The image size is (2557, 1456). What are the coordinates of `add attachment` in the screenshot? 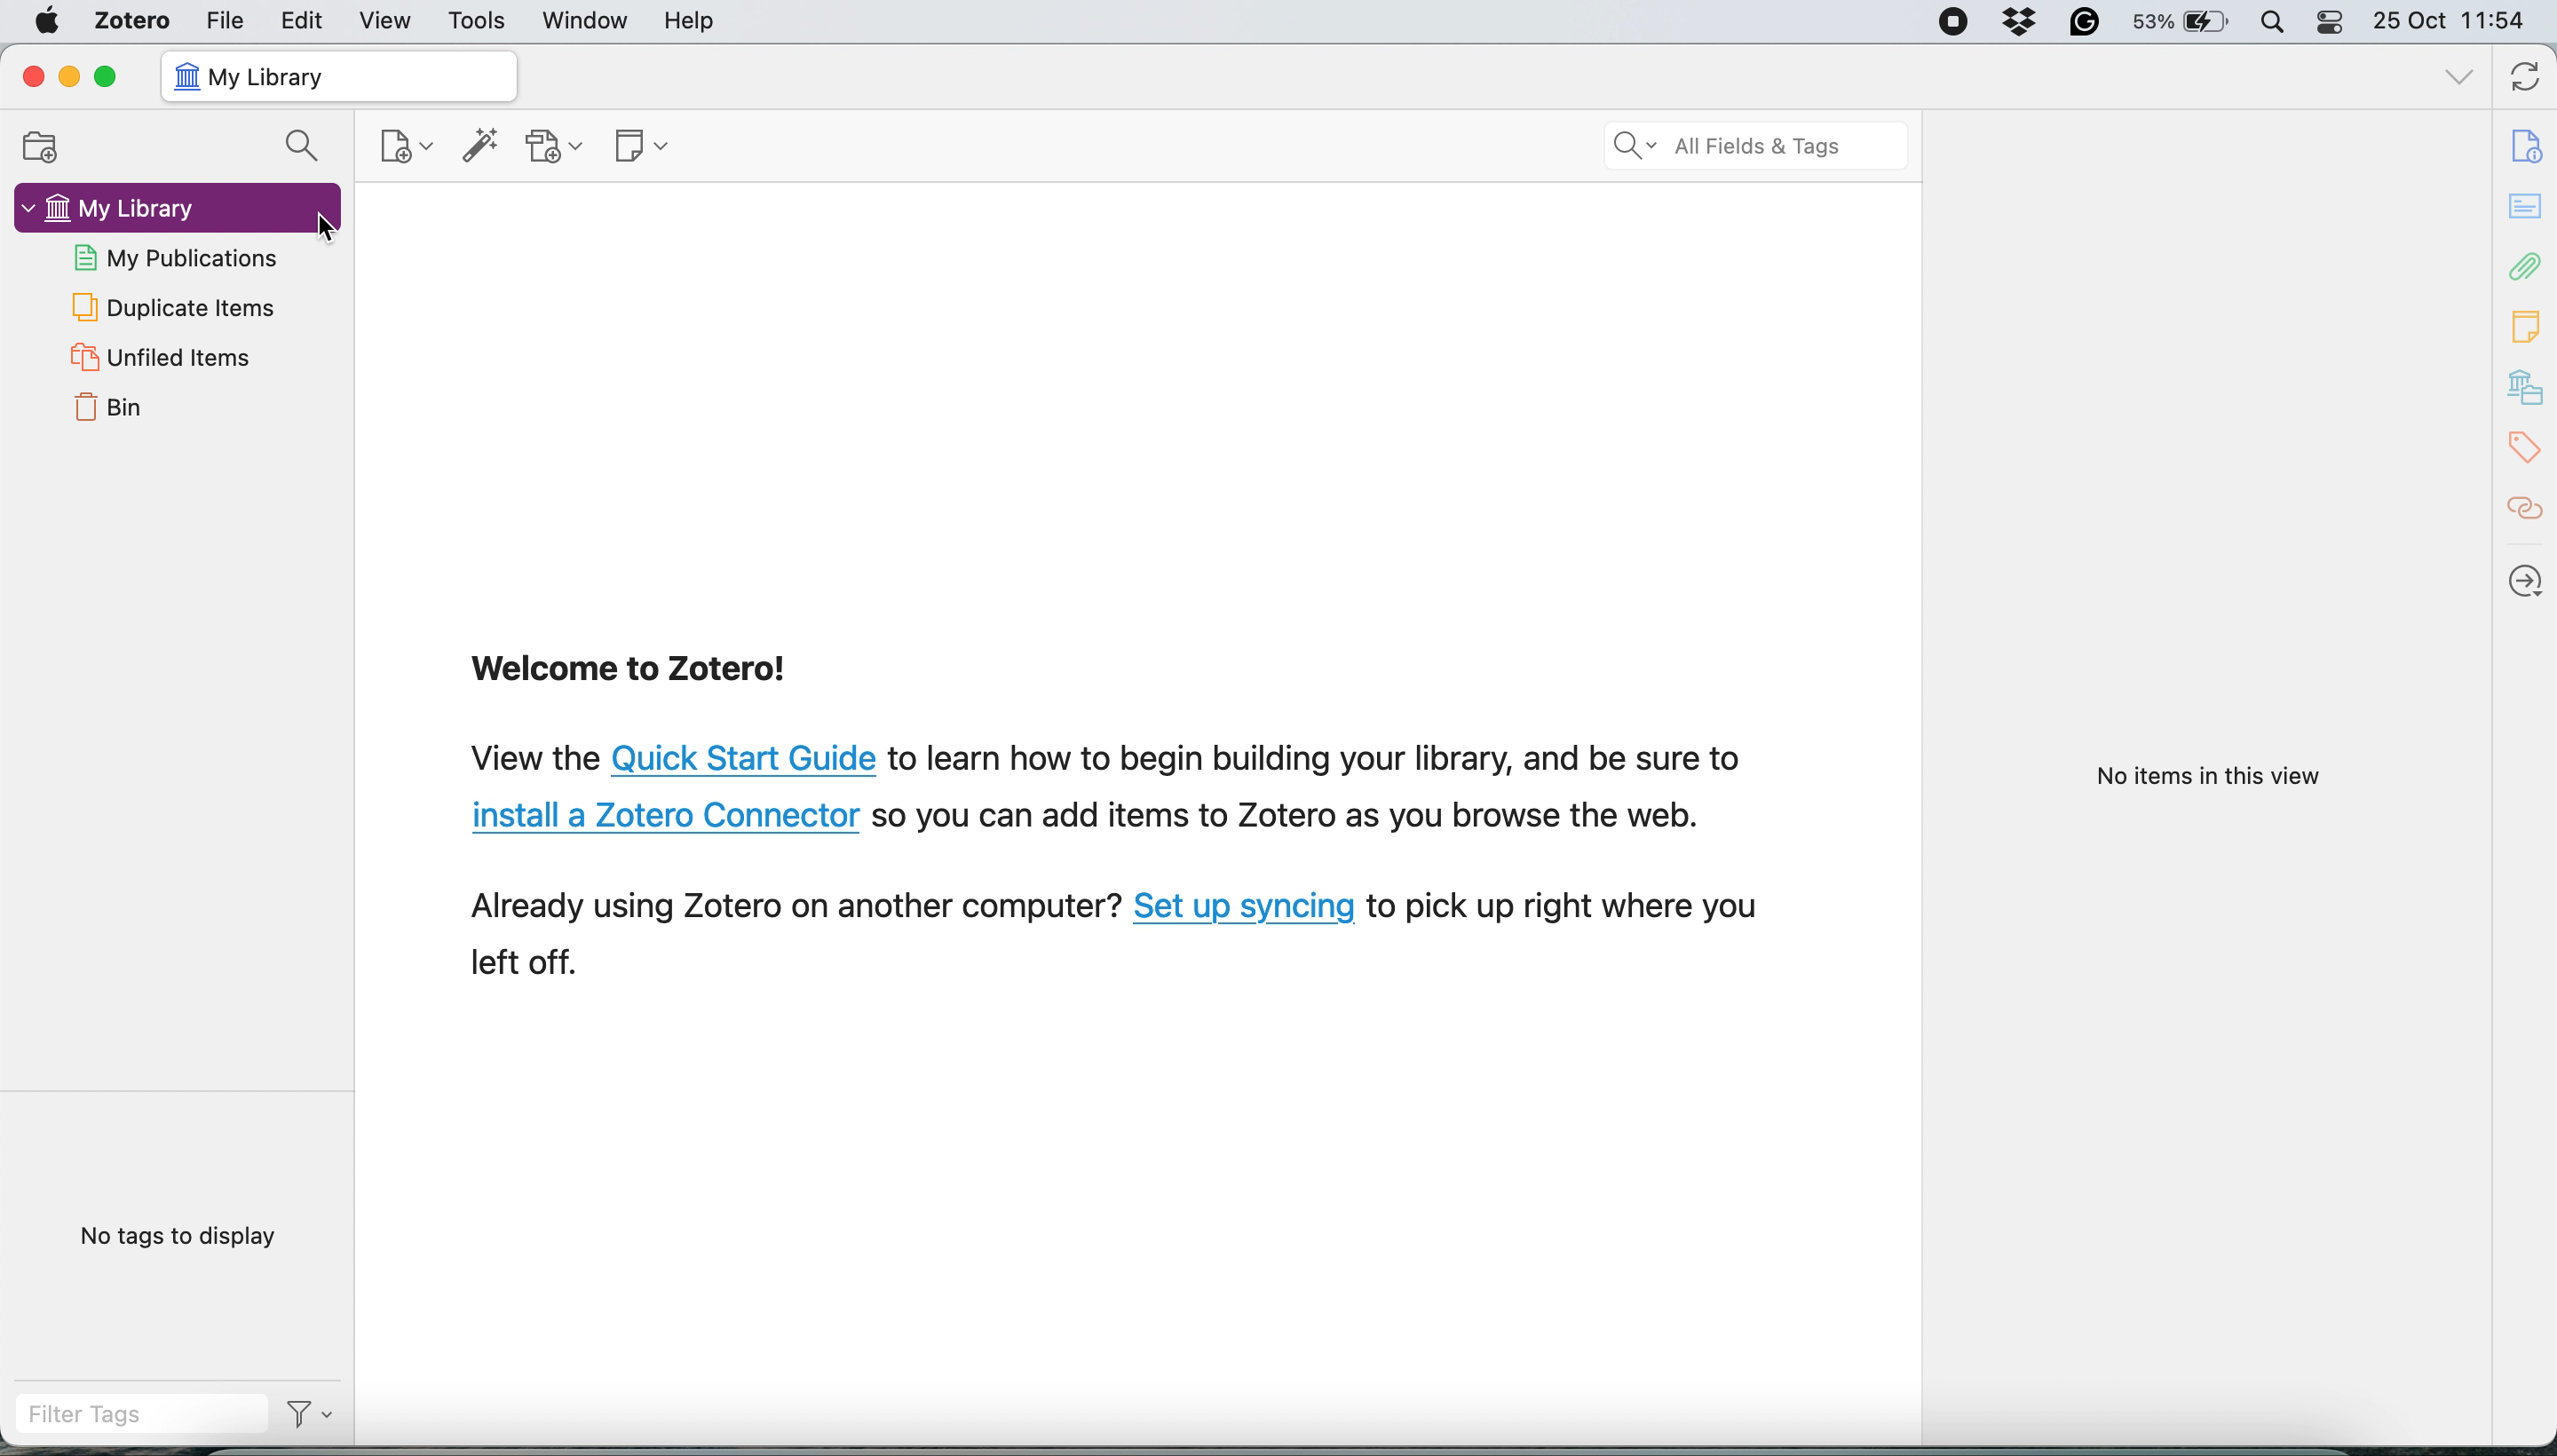 It's located at (554, 146).